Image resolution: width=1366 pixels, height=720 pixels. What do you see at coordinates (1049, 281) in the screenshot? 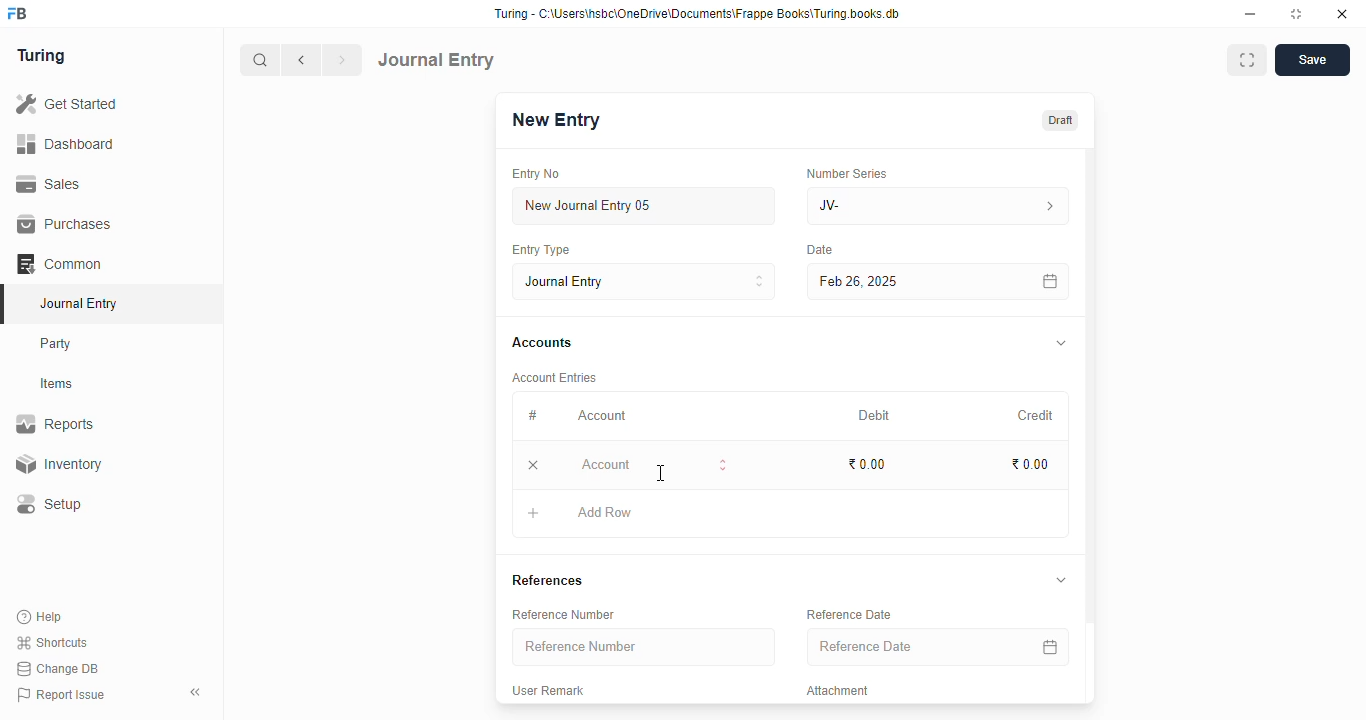
I see `calendar icon` at bounding box center [1049, 281].